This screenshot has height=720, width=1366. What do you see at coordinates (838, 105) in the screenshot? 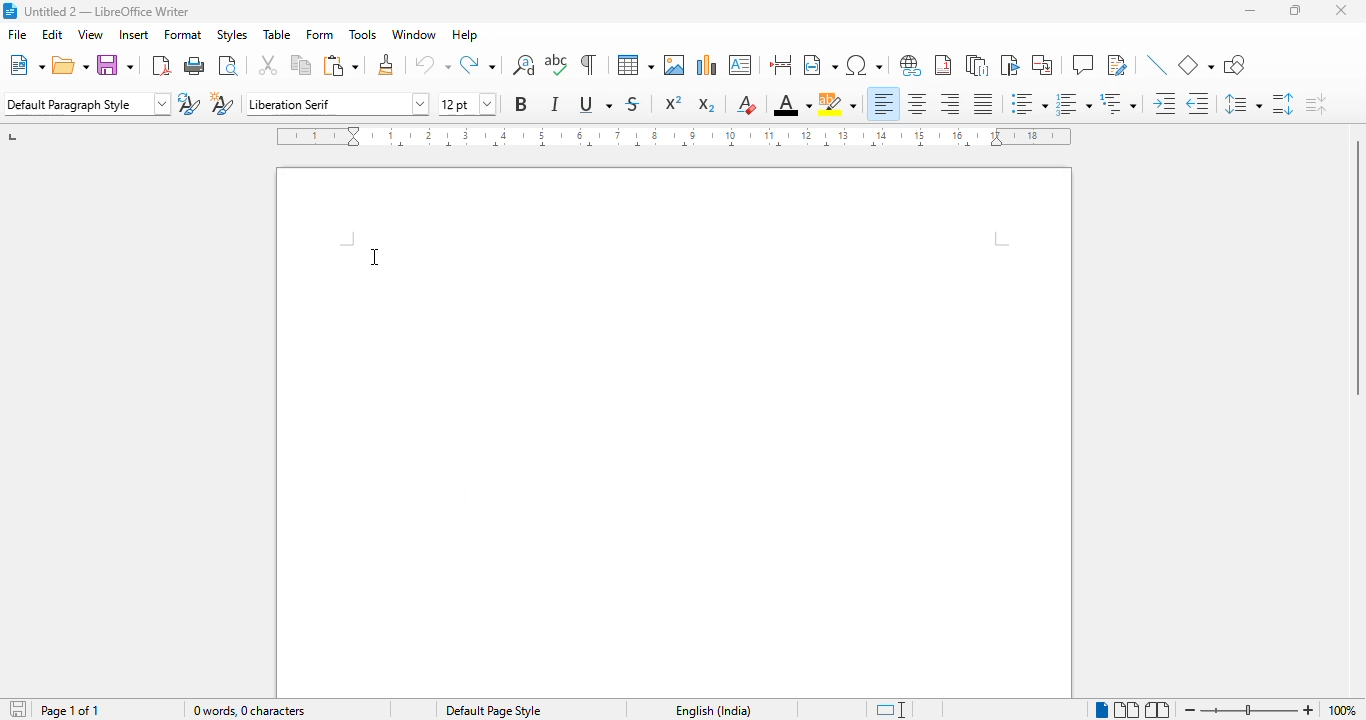
I see `character highlighting color` at bounding box center [838, 105].